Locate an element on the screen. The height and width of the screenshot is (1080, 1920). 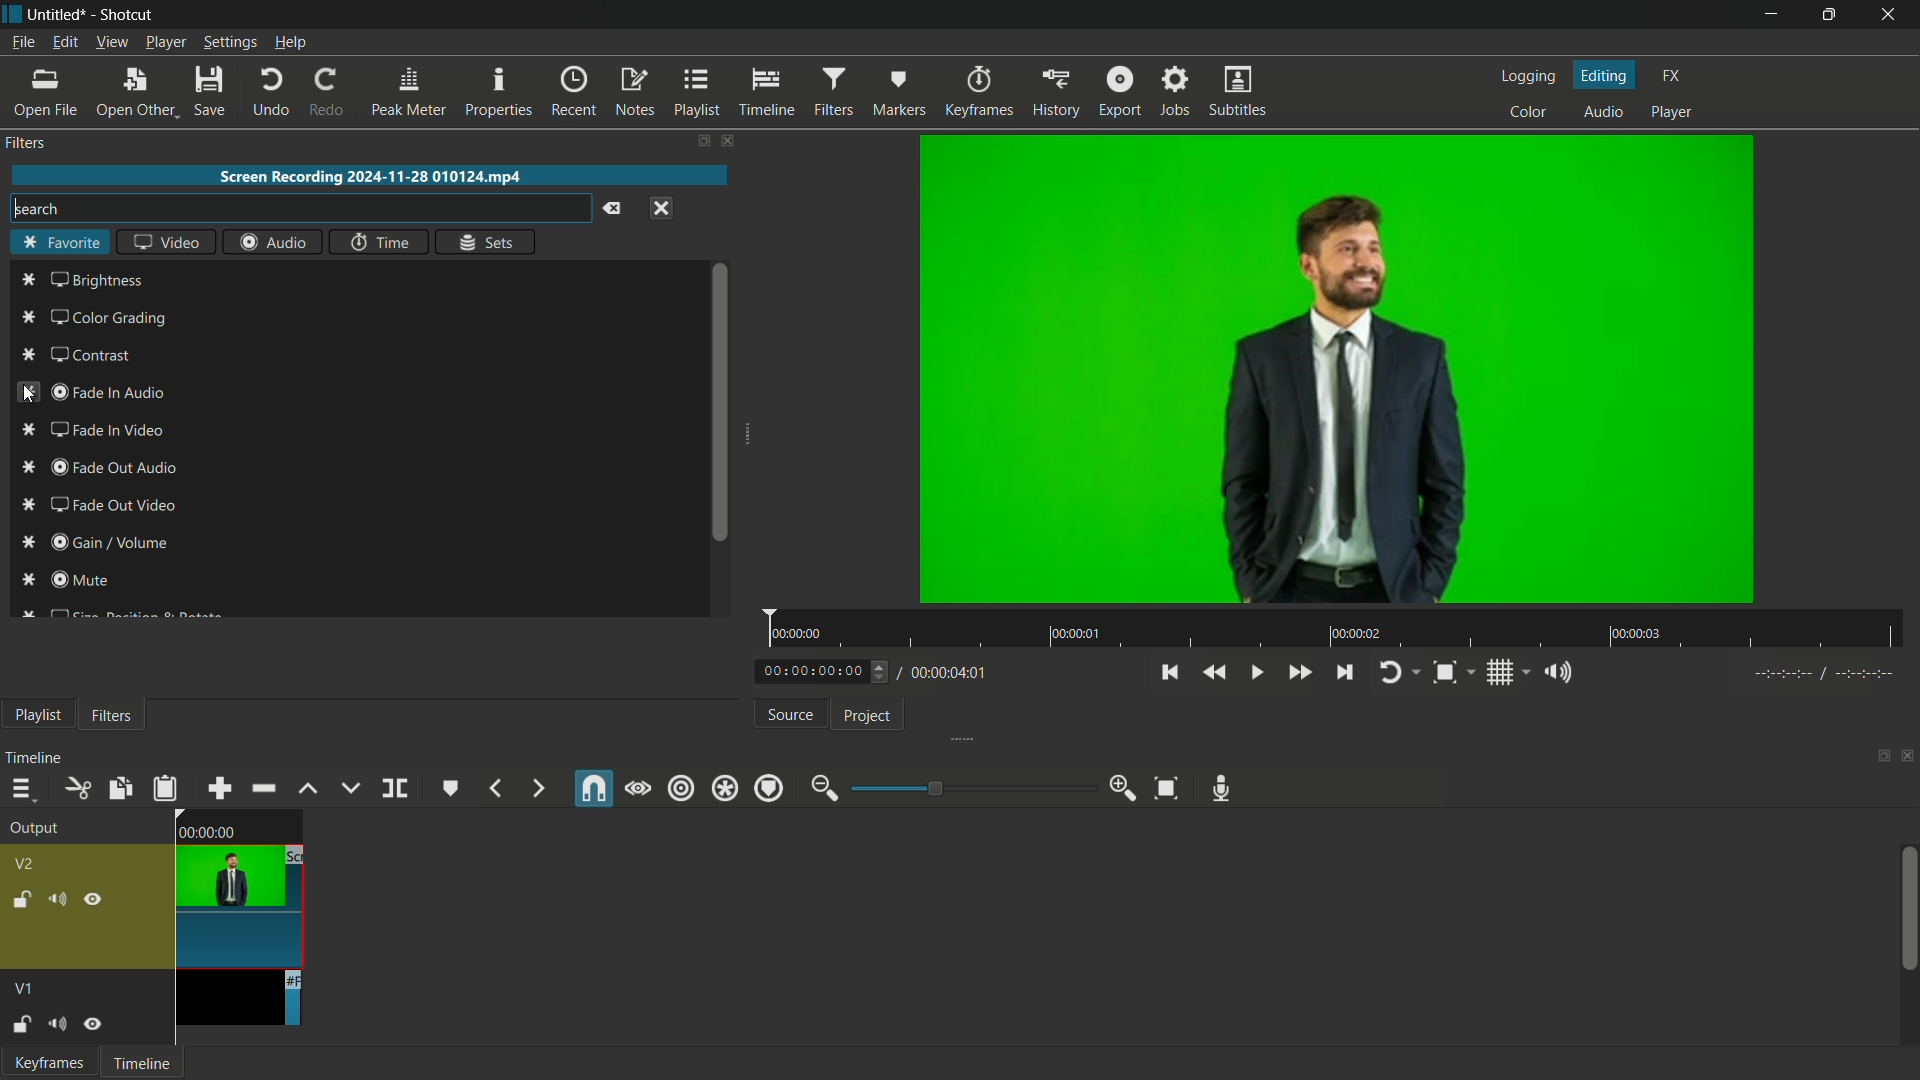
view menu is located at coordinates (111, 43).